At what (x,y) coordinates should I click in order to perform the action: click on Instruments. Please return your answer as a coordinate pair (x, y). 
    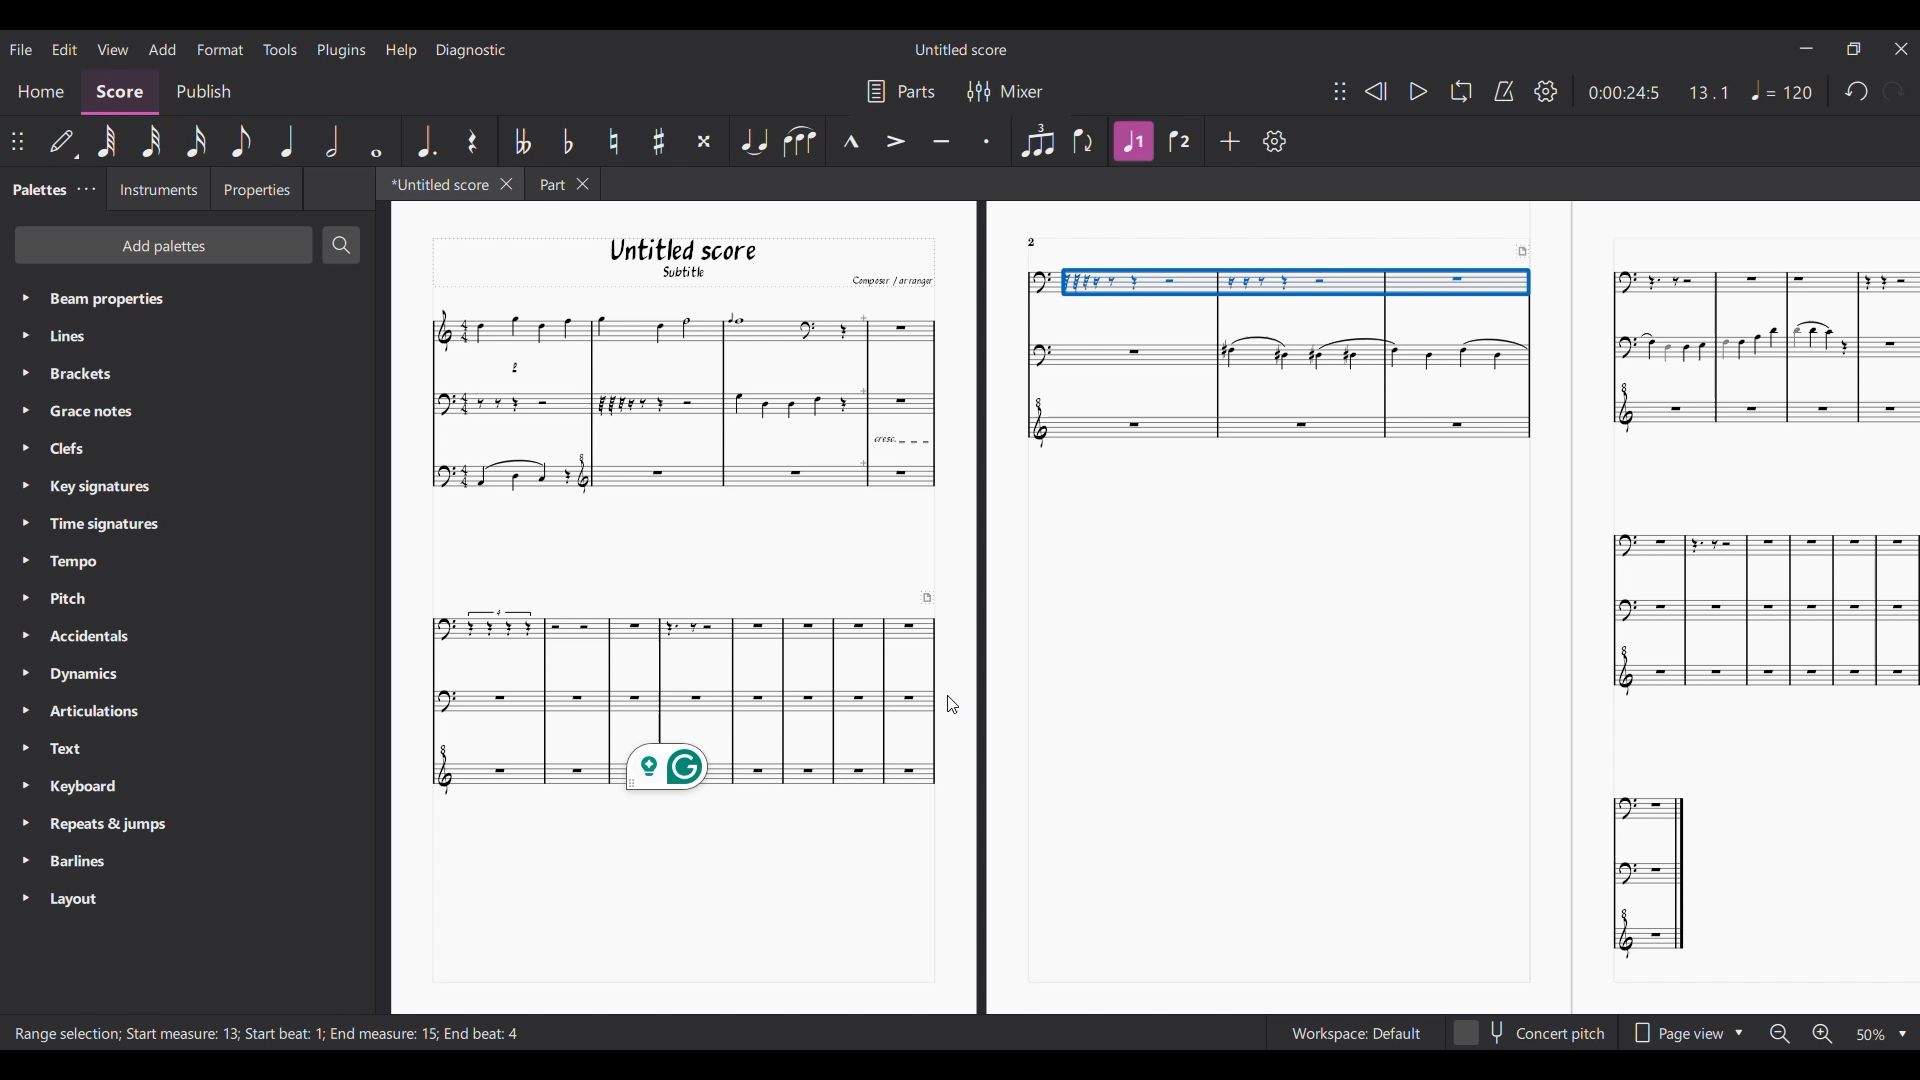
    Looking at the image, I should click on (153, 189).